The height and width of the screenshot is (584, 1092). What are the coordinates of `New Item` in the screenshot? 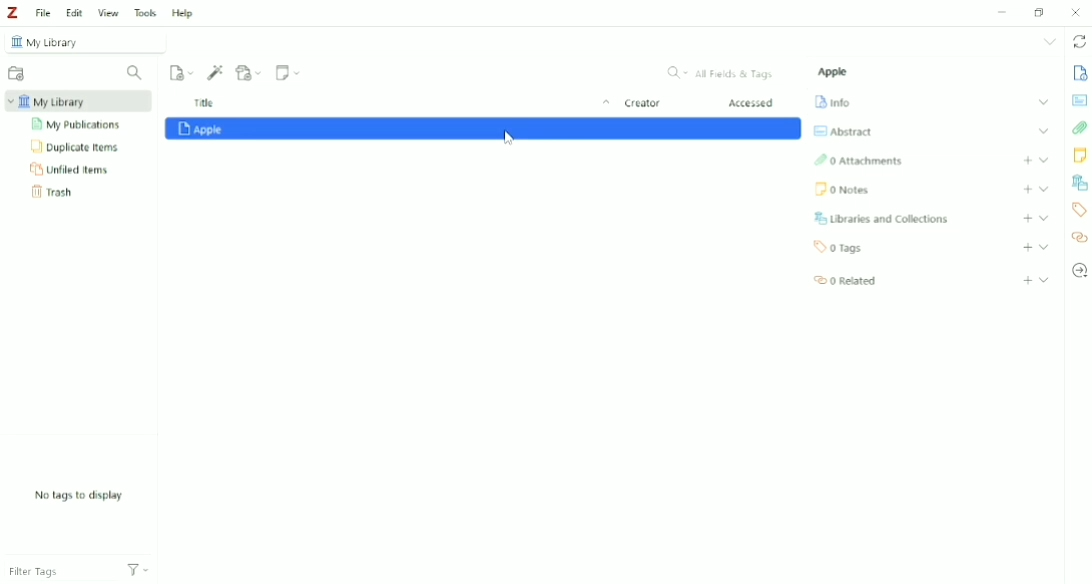 It's located at (182, 72).